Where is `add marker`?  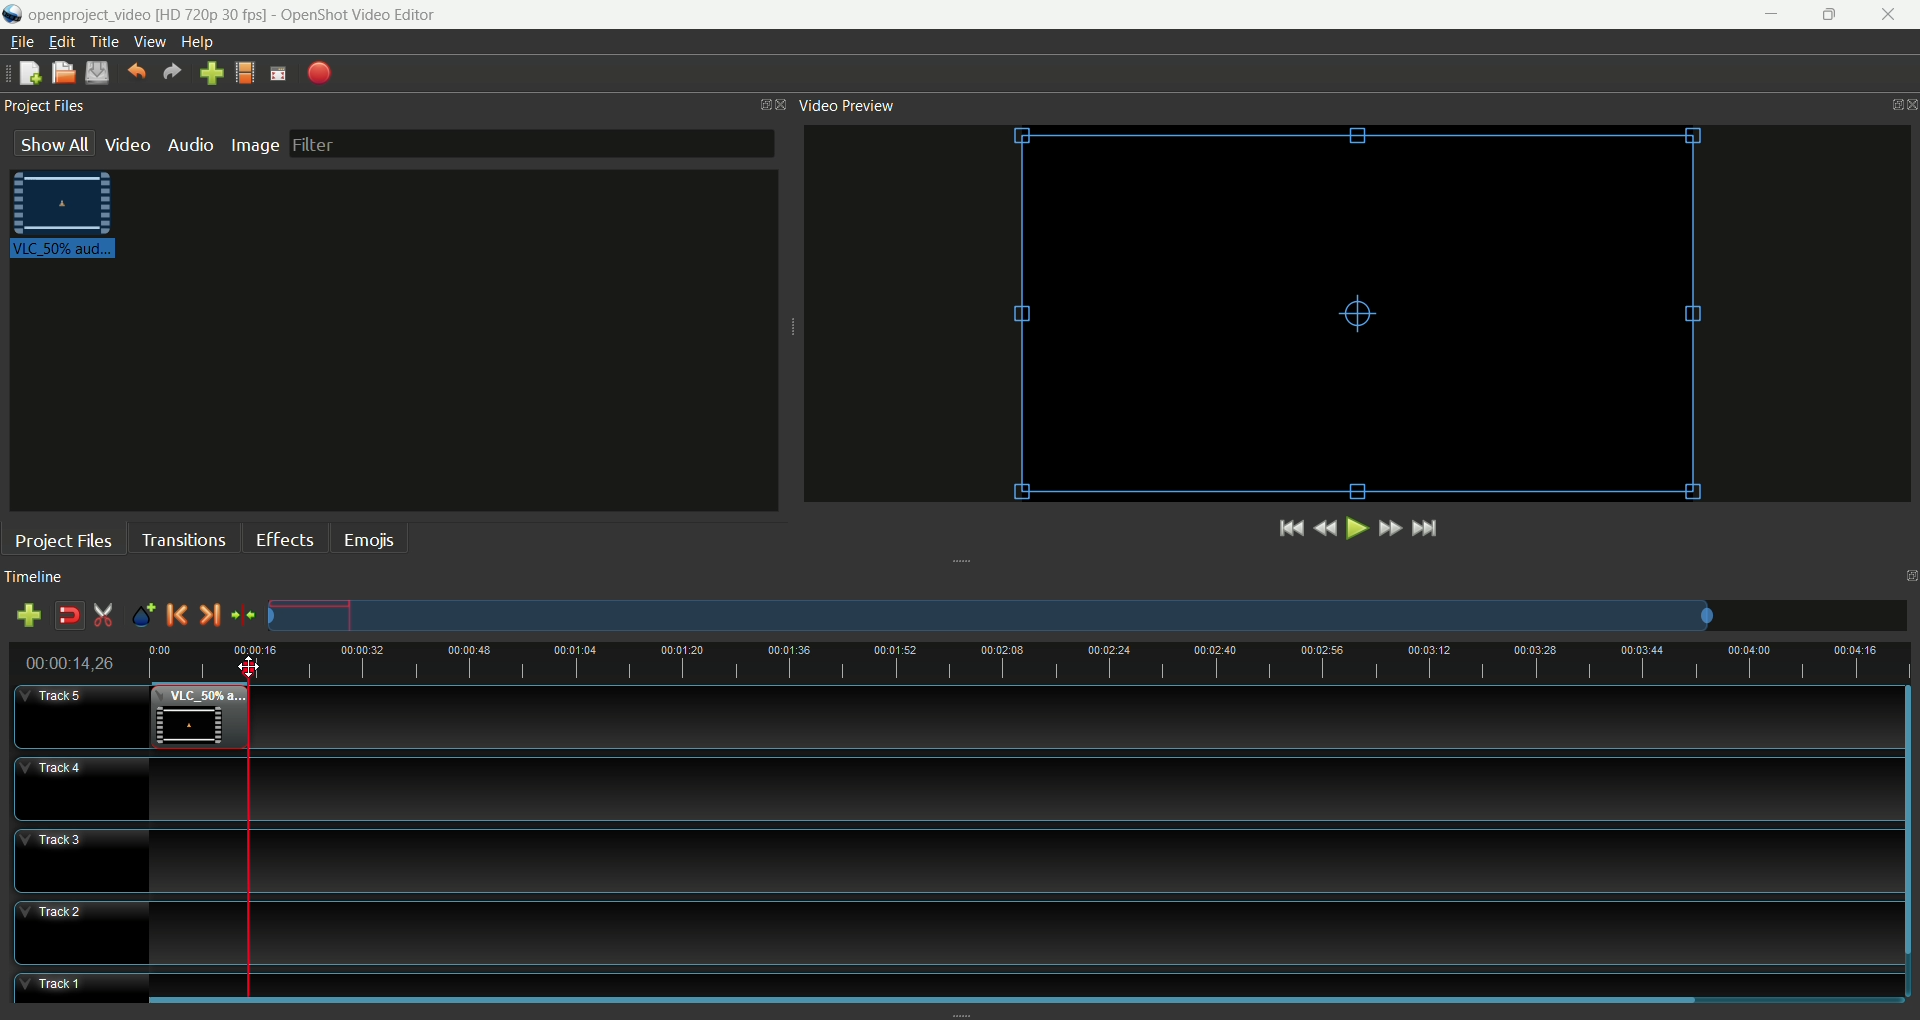
add marker is located at coordinates (145, 616).